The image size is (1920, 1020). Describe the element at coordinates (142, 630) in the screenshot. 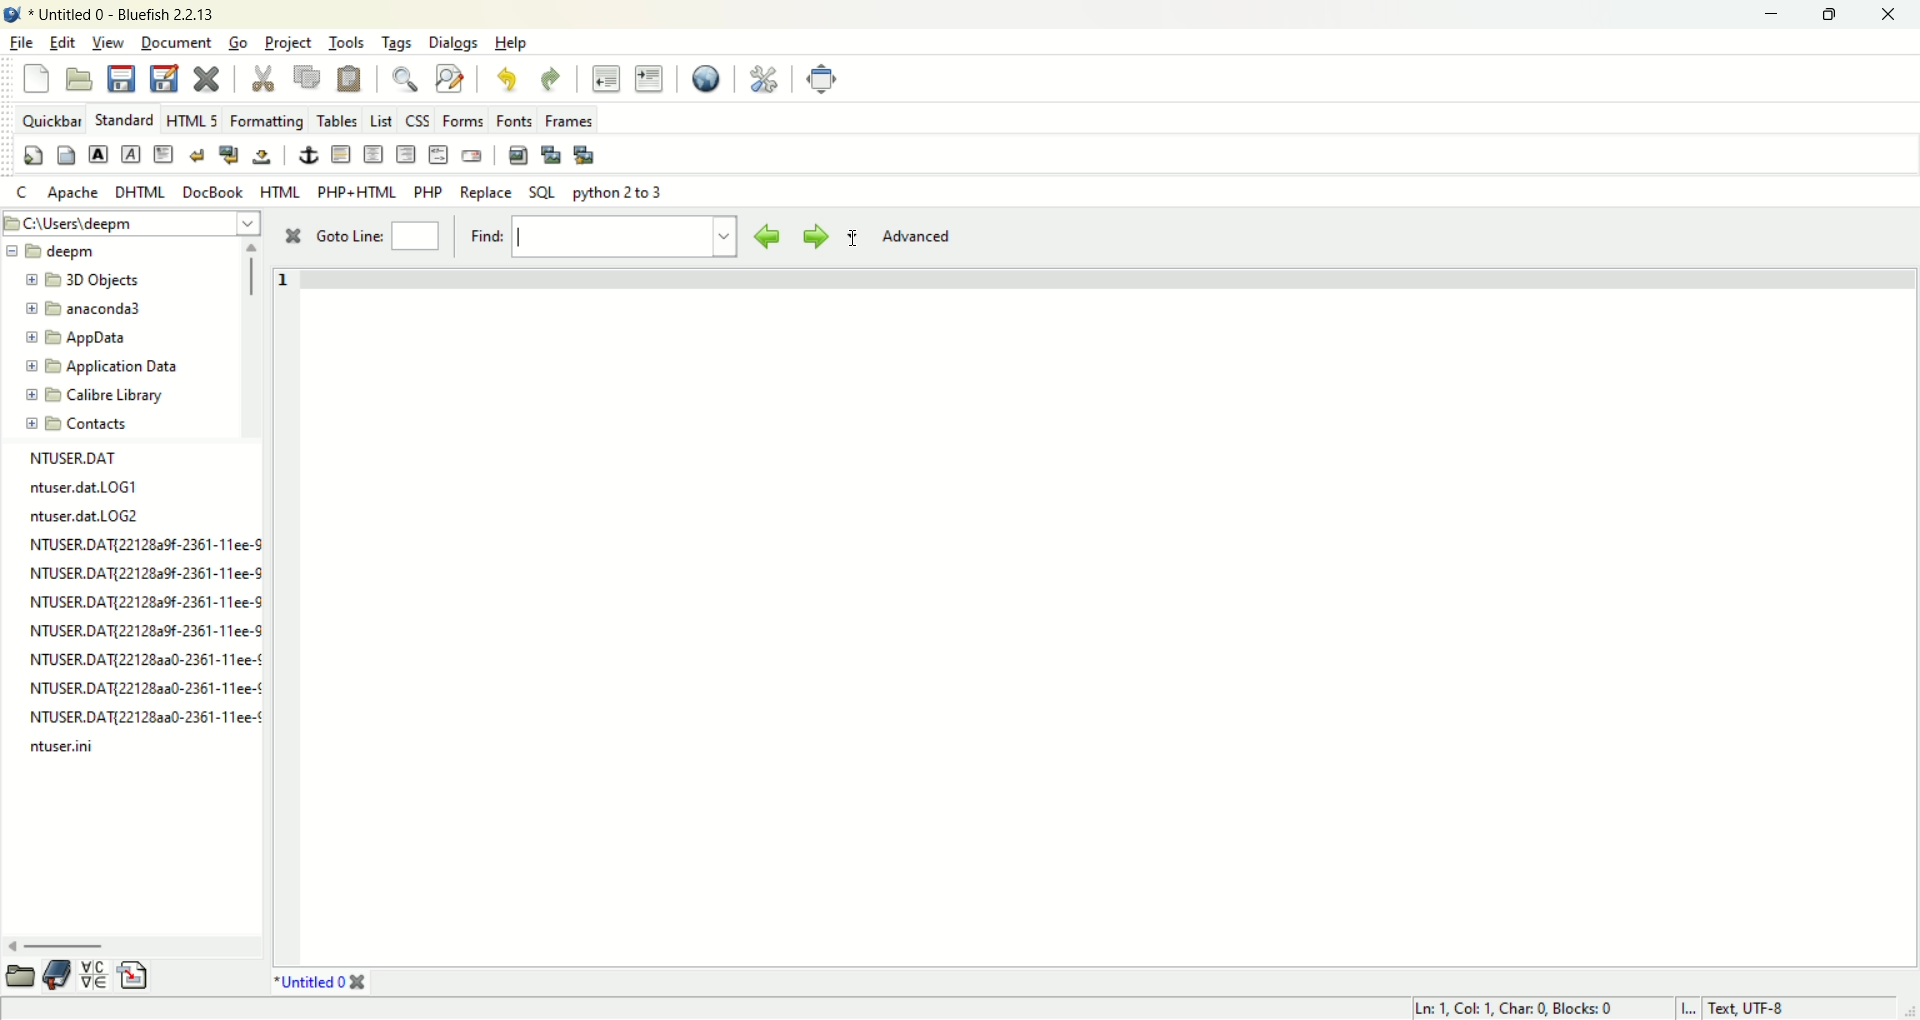

I see `NTUSER.DAT{2212829f-2361-11ee-S` at that location.